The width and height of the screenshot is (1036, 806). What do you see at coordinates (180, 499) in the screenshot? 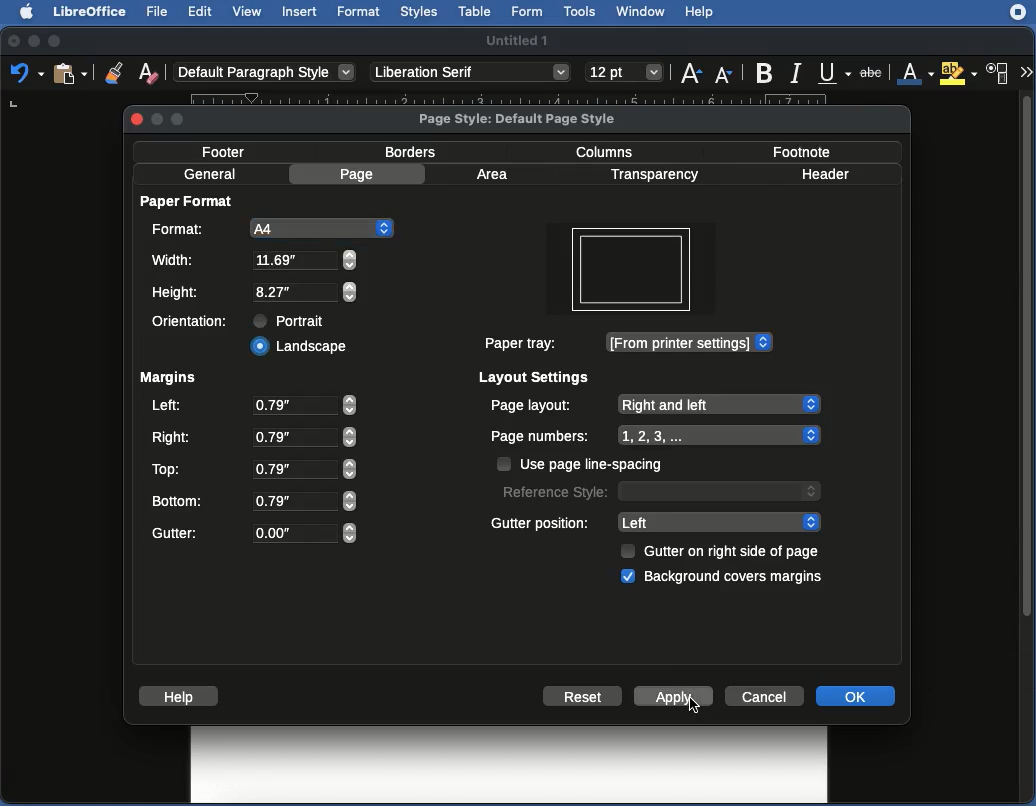
I see `Bottom` at bounding box center [180, 499].